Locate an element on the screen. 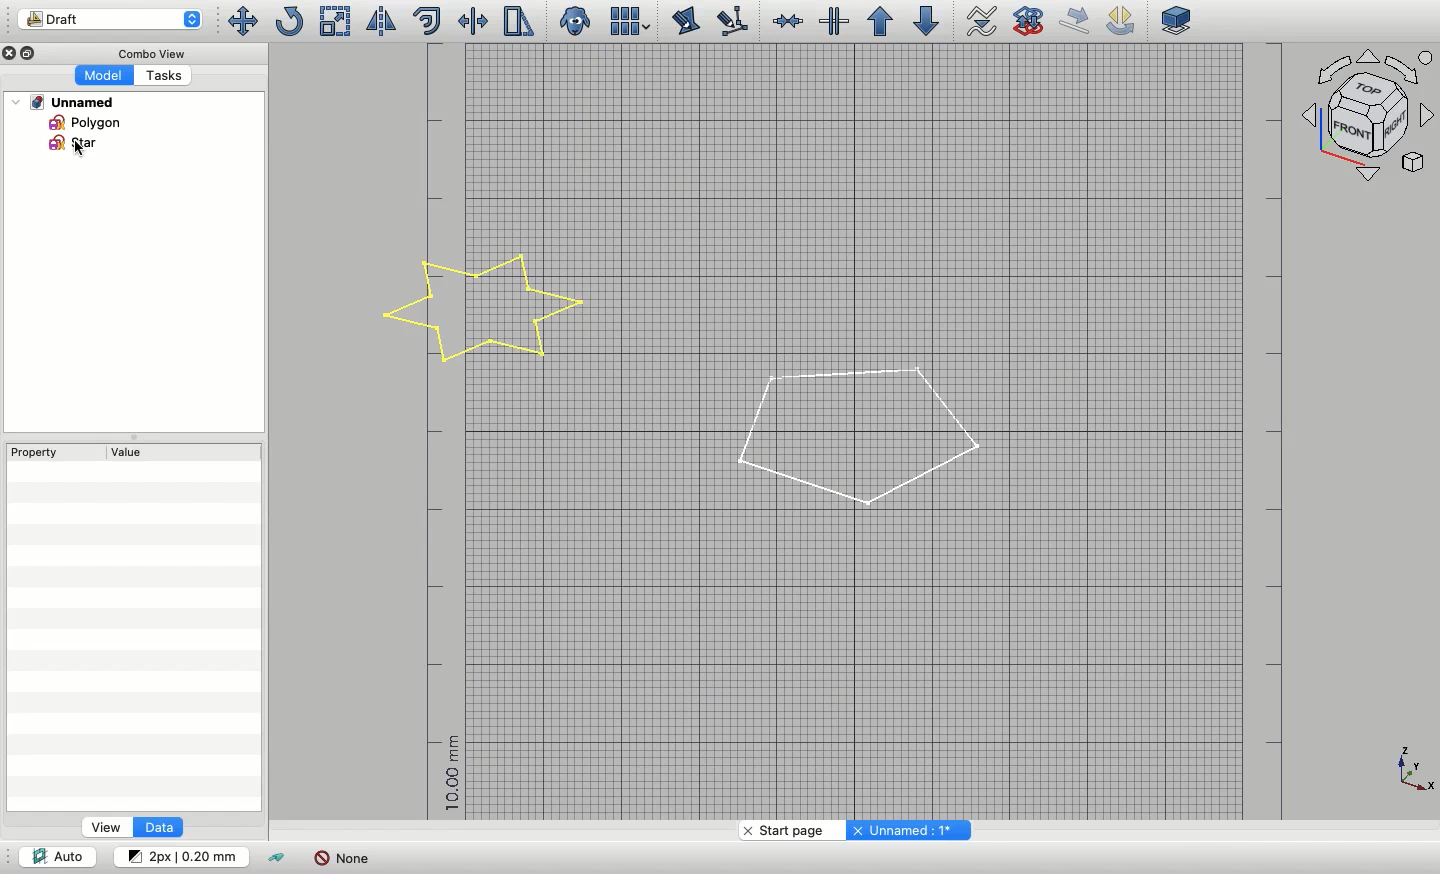  Unnamed: 1 is located at coordinates (906, 830).